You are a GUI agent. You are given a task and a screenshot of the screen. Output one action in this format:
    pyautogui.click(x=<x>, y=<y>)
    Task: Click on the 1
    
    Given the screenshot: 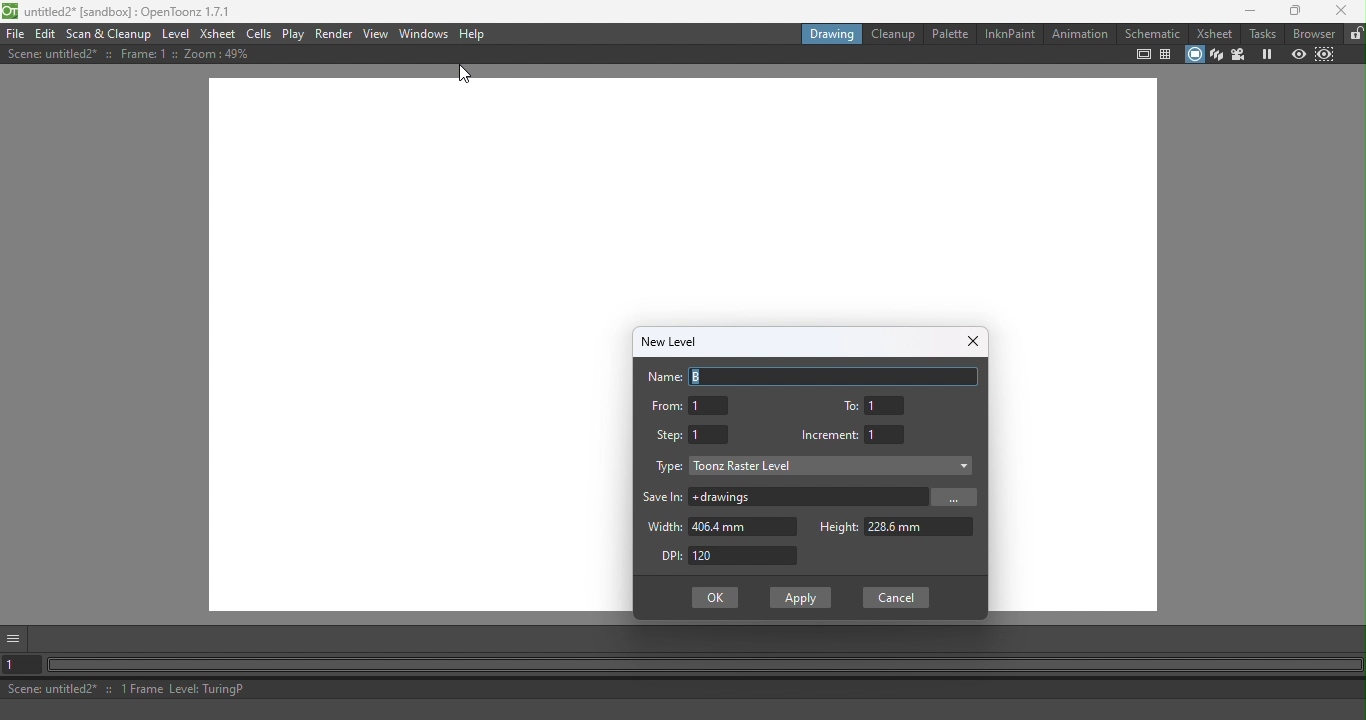 What is the action you would take?
    pyautogui.click(x=887, y=435)
    